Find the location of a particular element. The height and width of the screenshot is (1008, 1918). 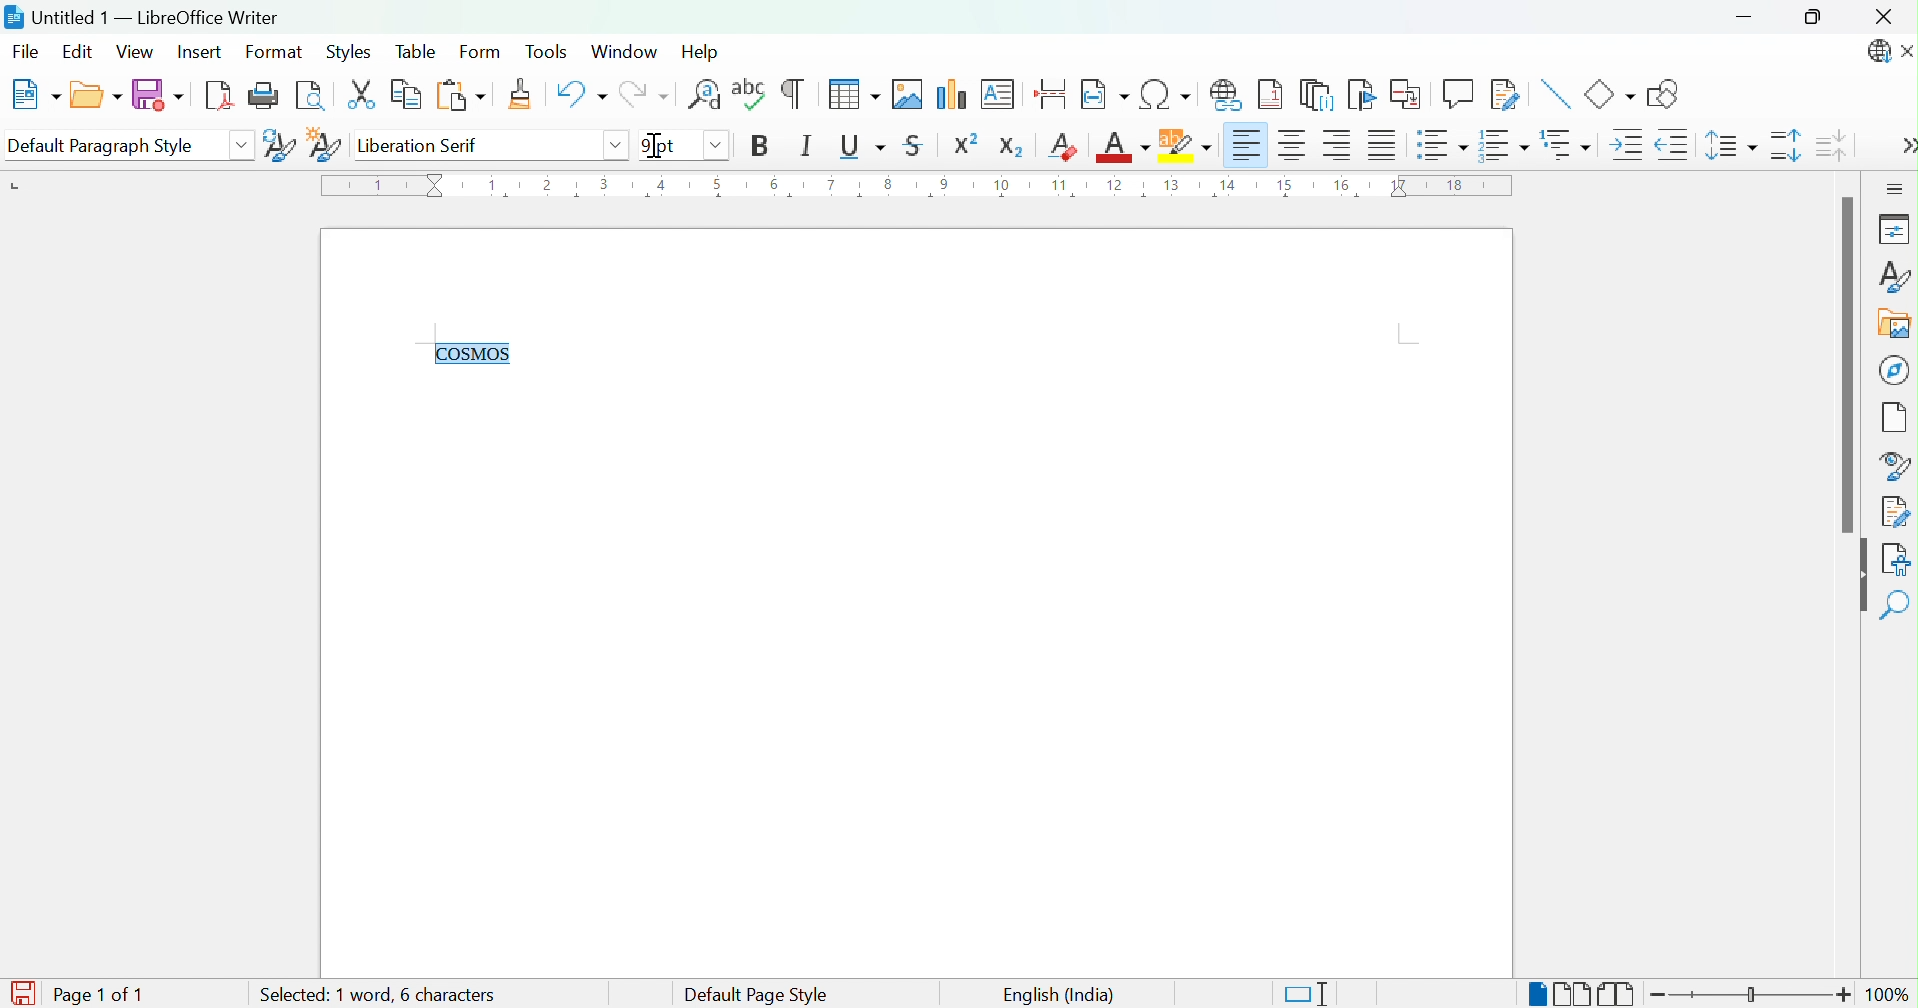

Scroll Bar is located at coordinates (1845, 364).